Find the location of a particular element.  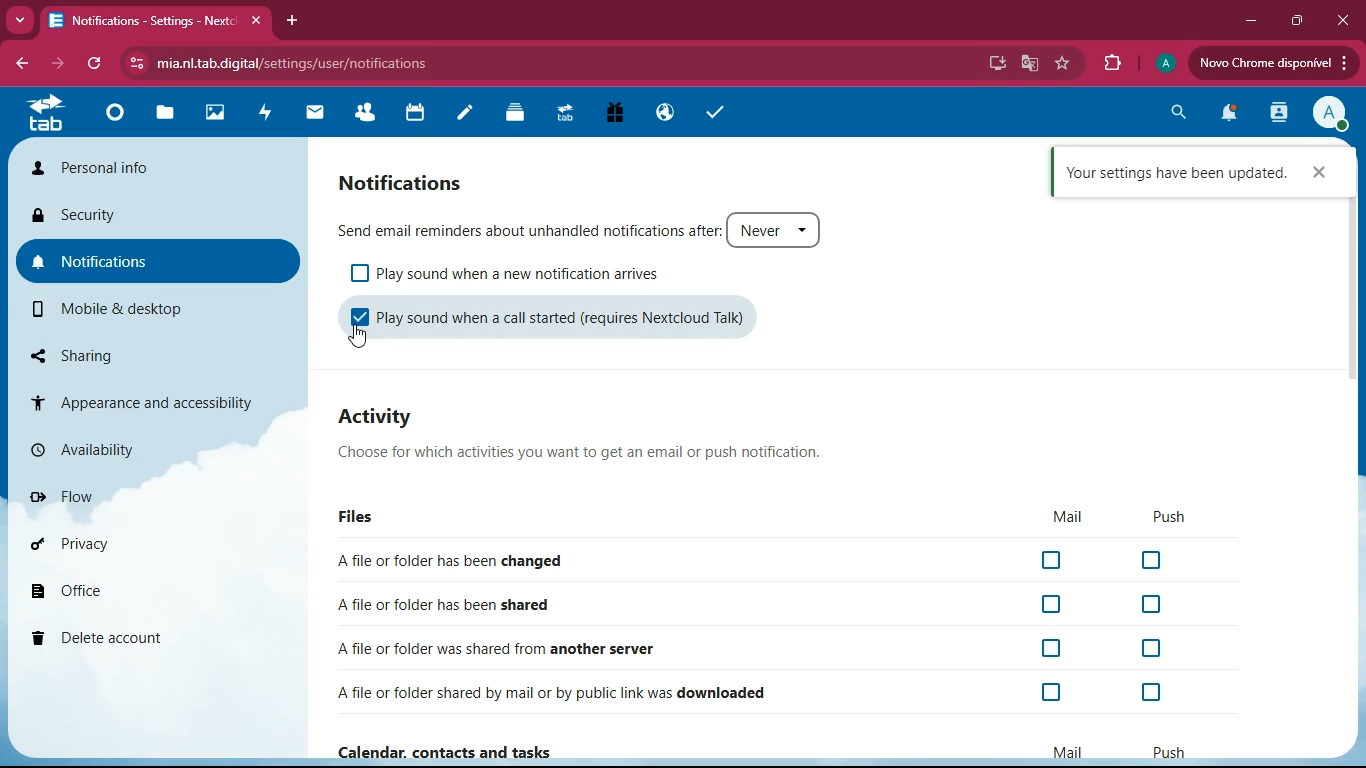

never is located at coordinates (776, 231).